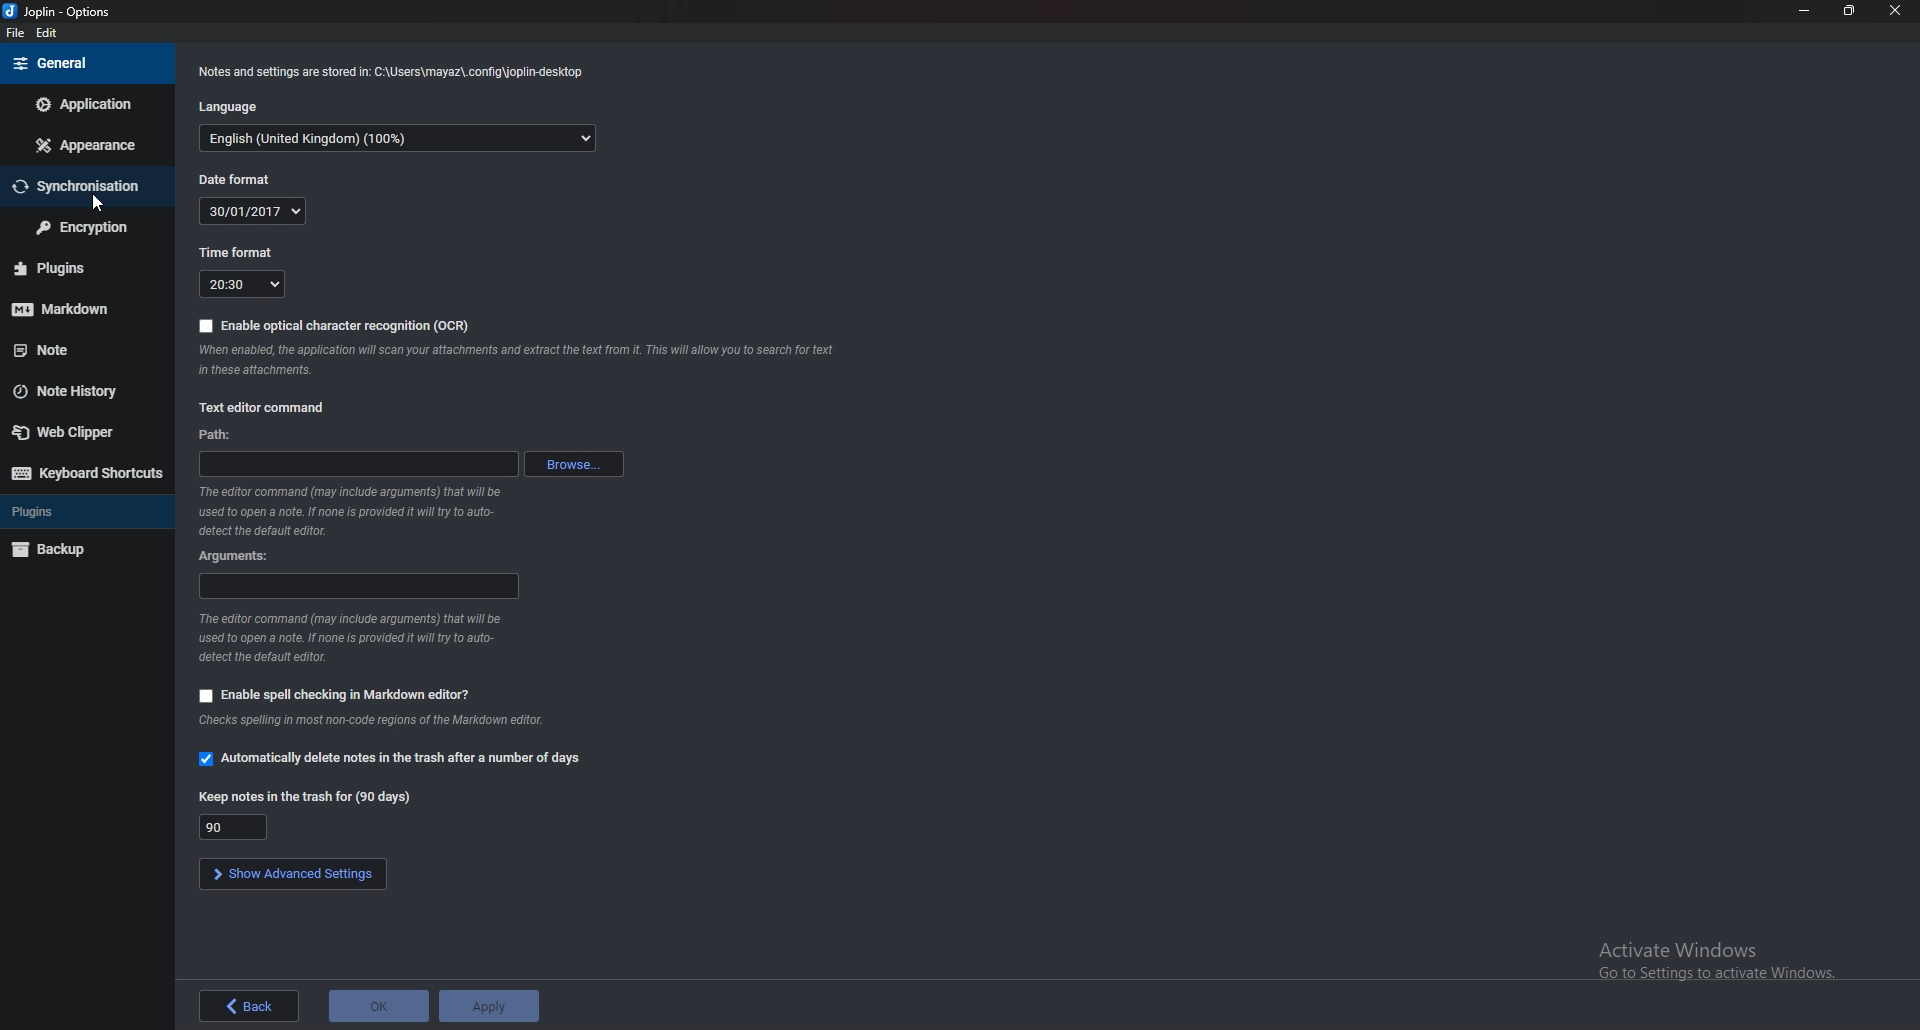  What do you see at coordinates (50, 33) in the screenshot?
I see `edit` at bounding box center [50, 33].